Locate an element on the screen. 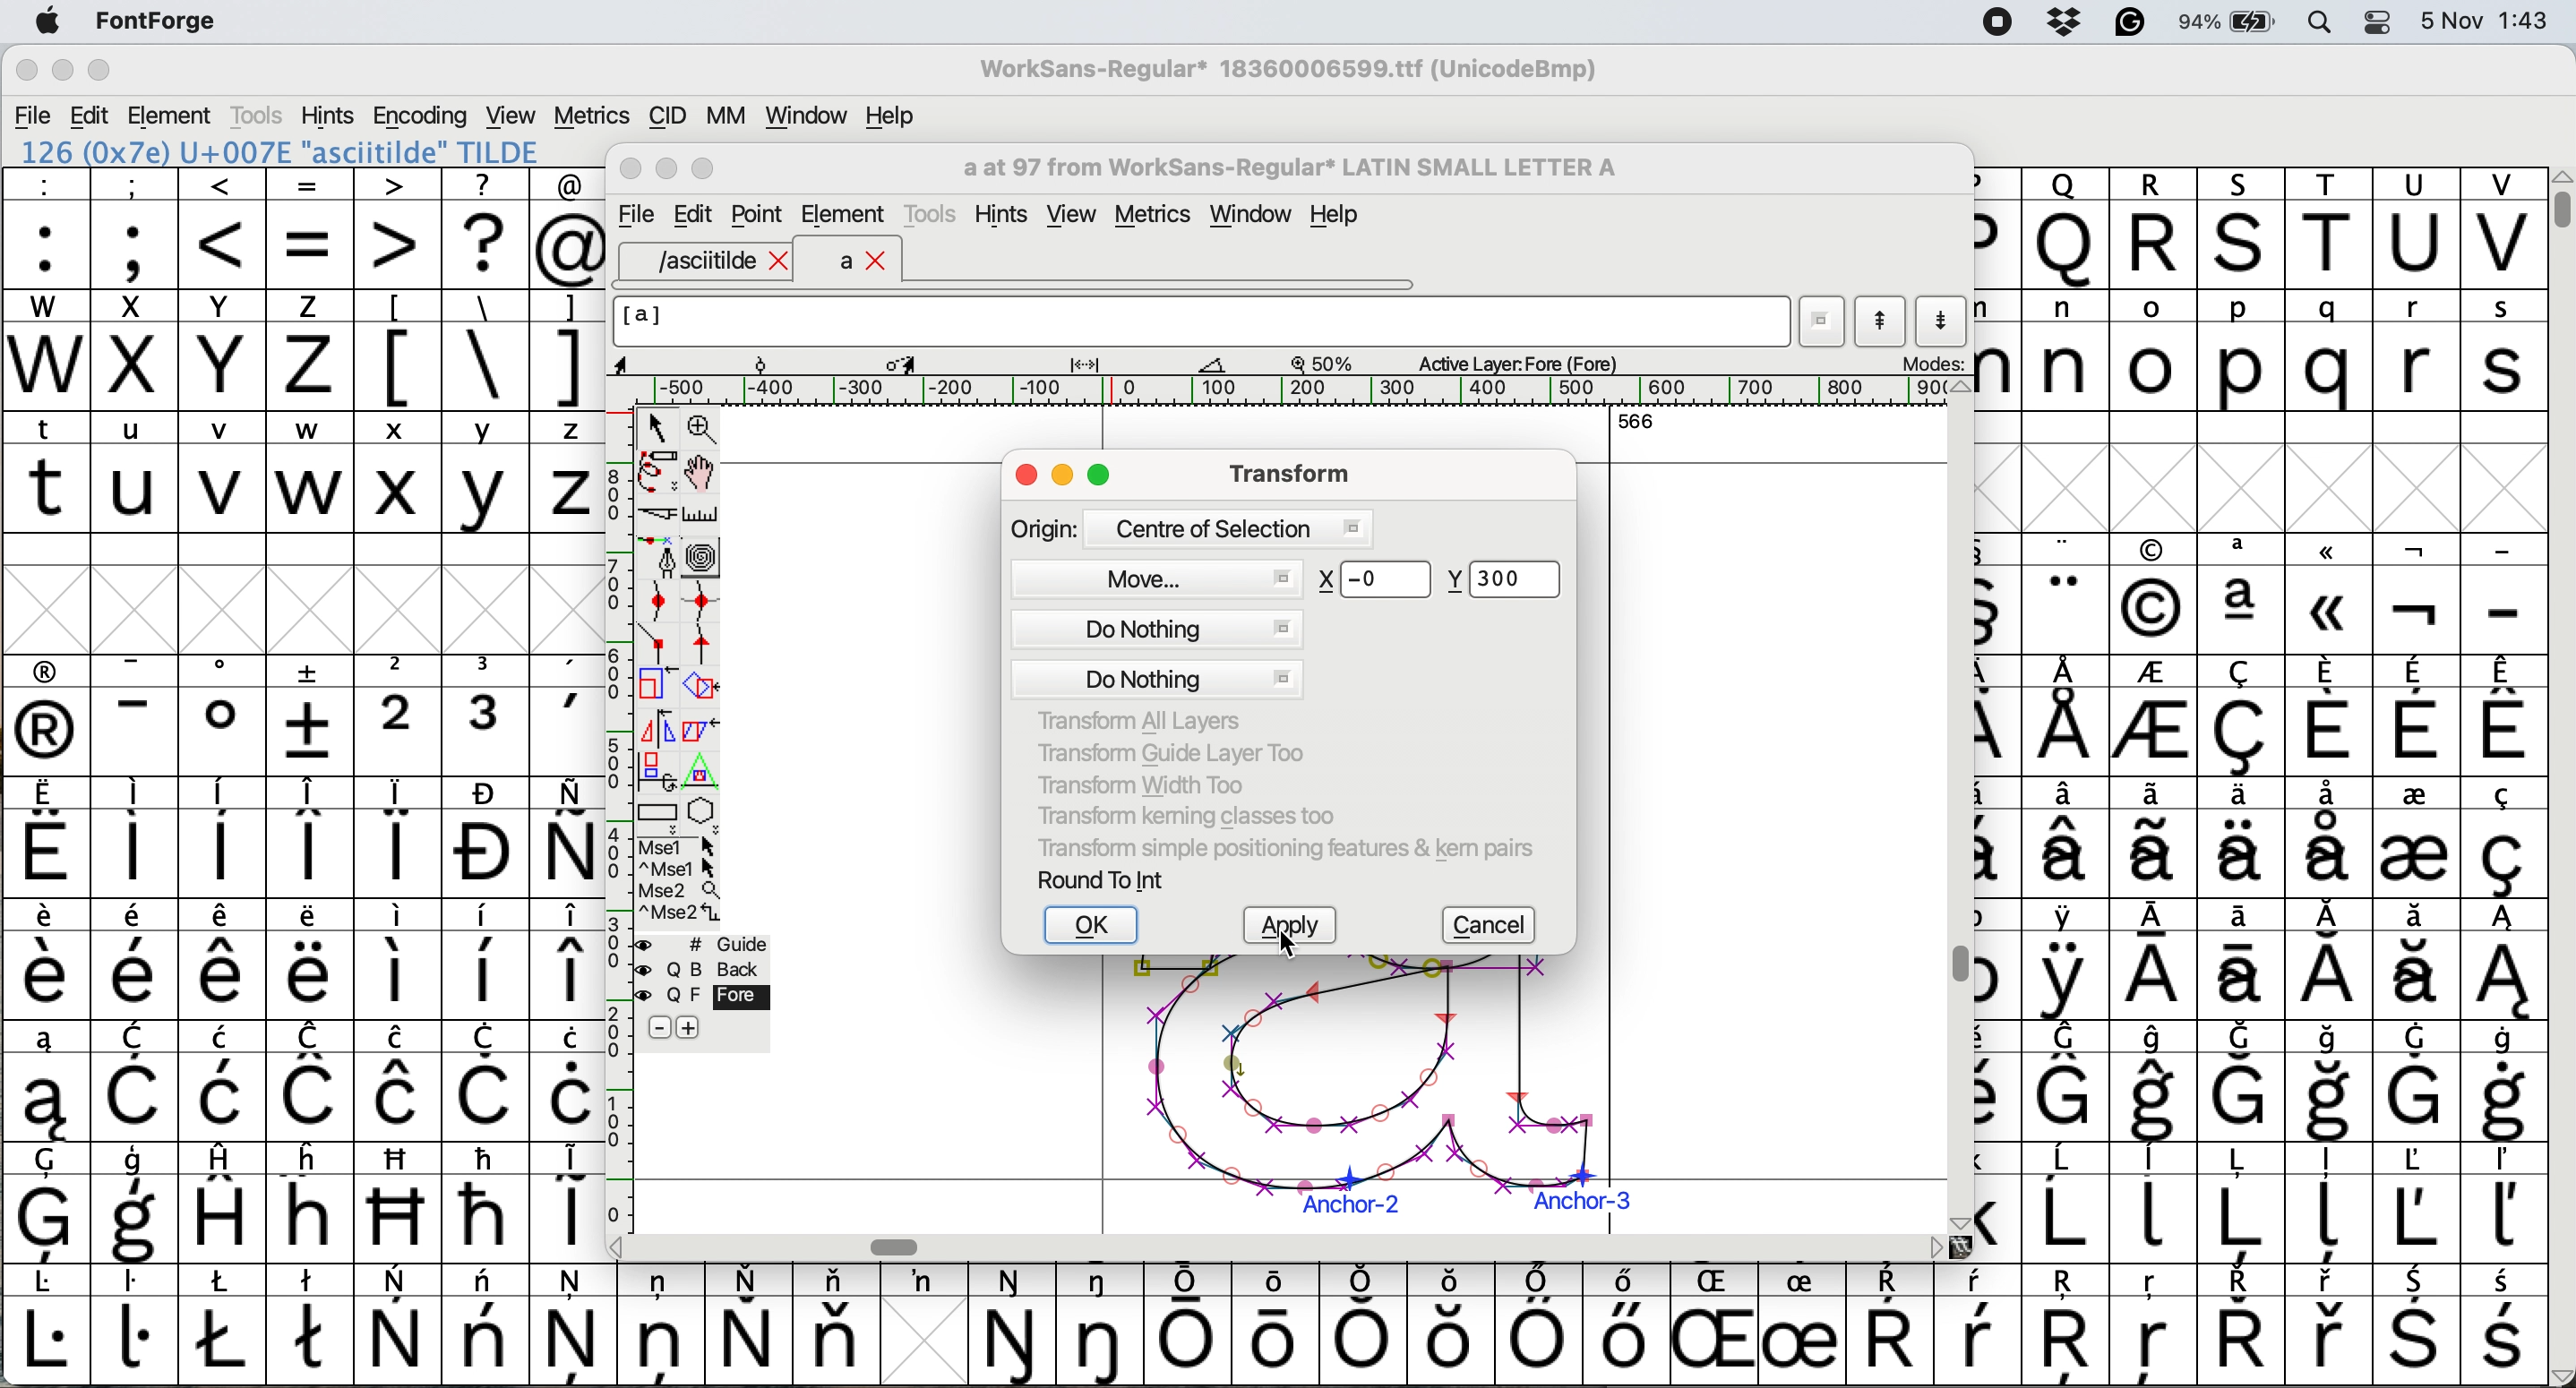  symbol is located at coordinates (2155, 1200).